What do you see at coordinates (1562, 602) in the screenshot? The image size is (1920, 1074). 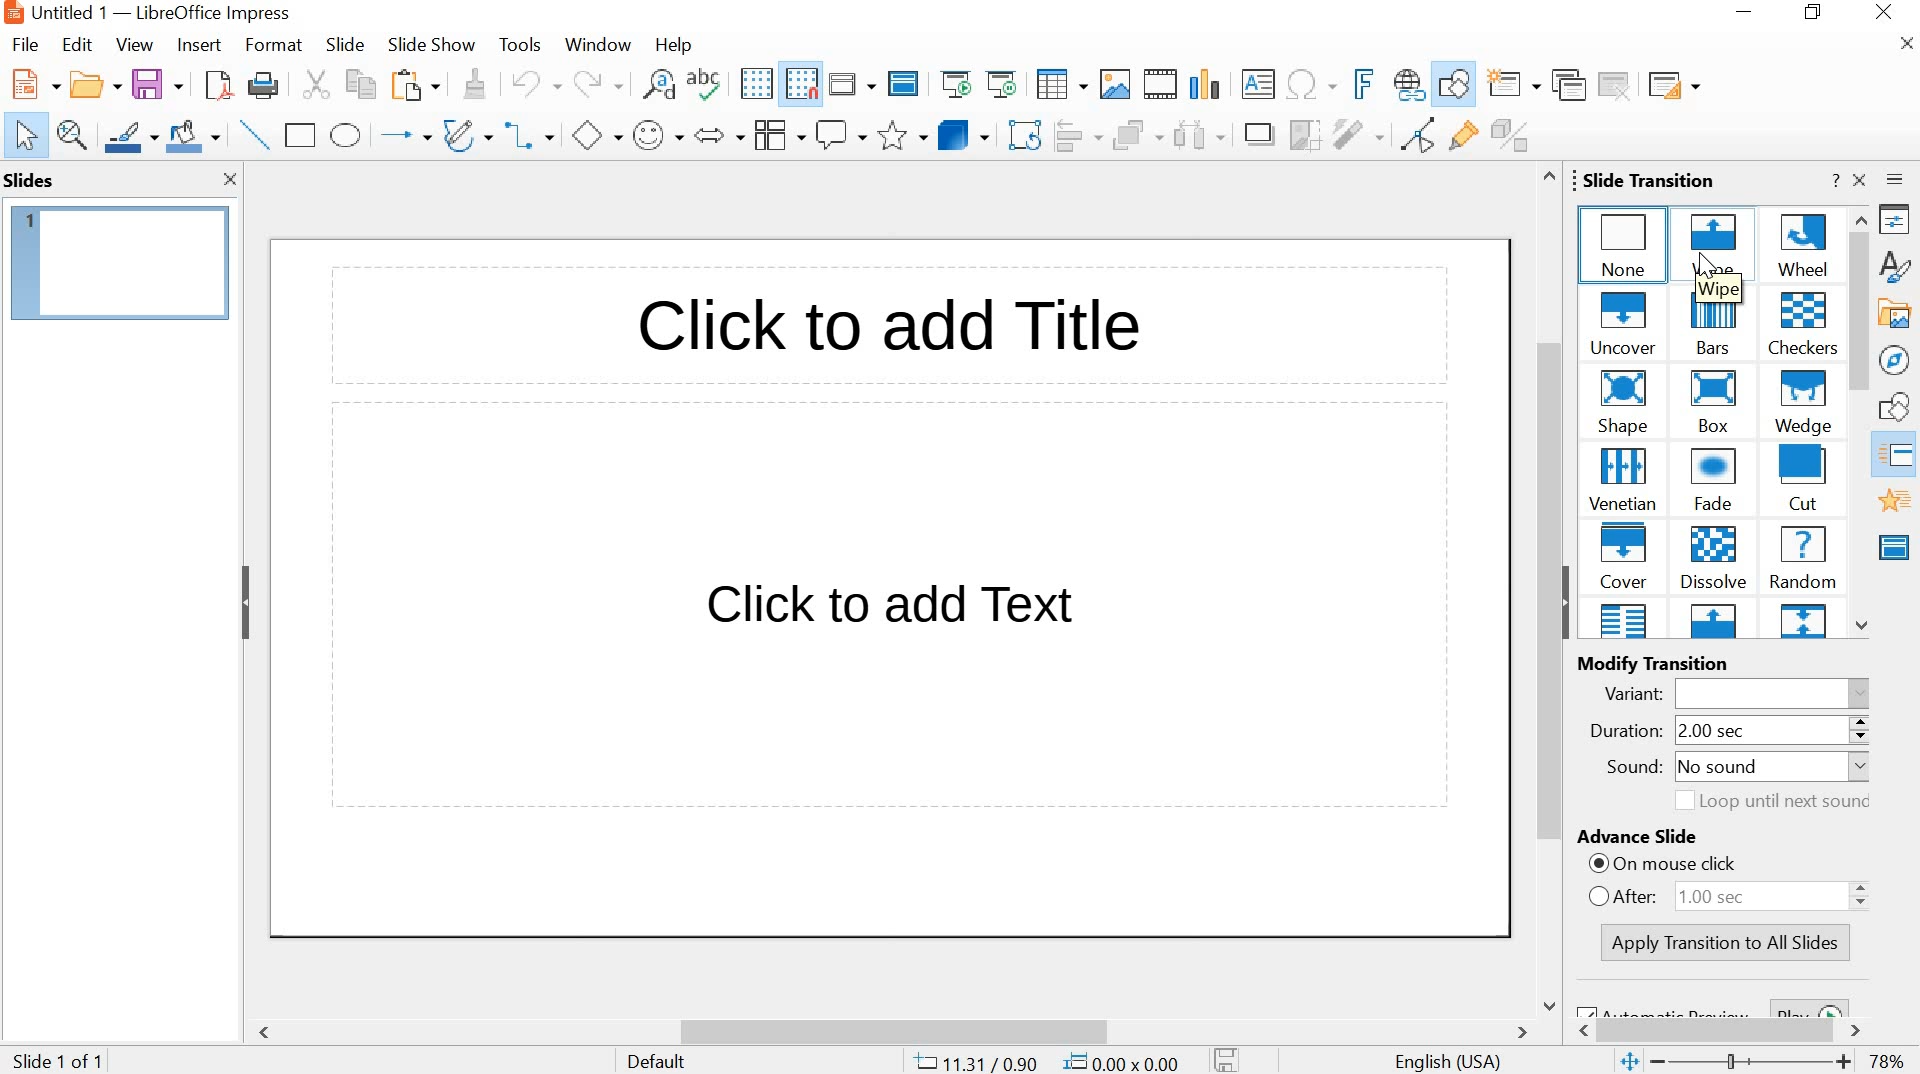 I see `HIDE` at bounding box center [1562, 602].